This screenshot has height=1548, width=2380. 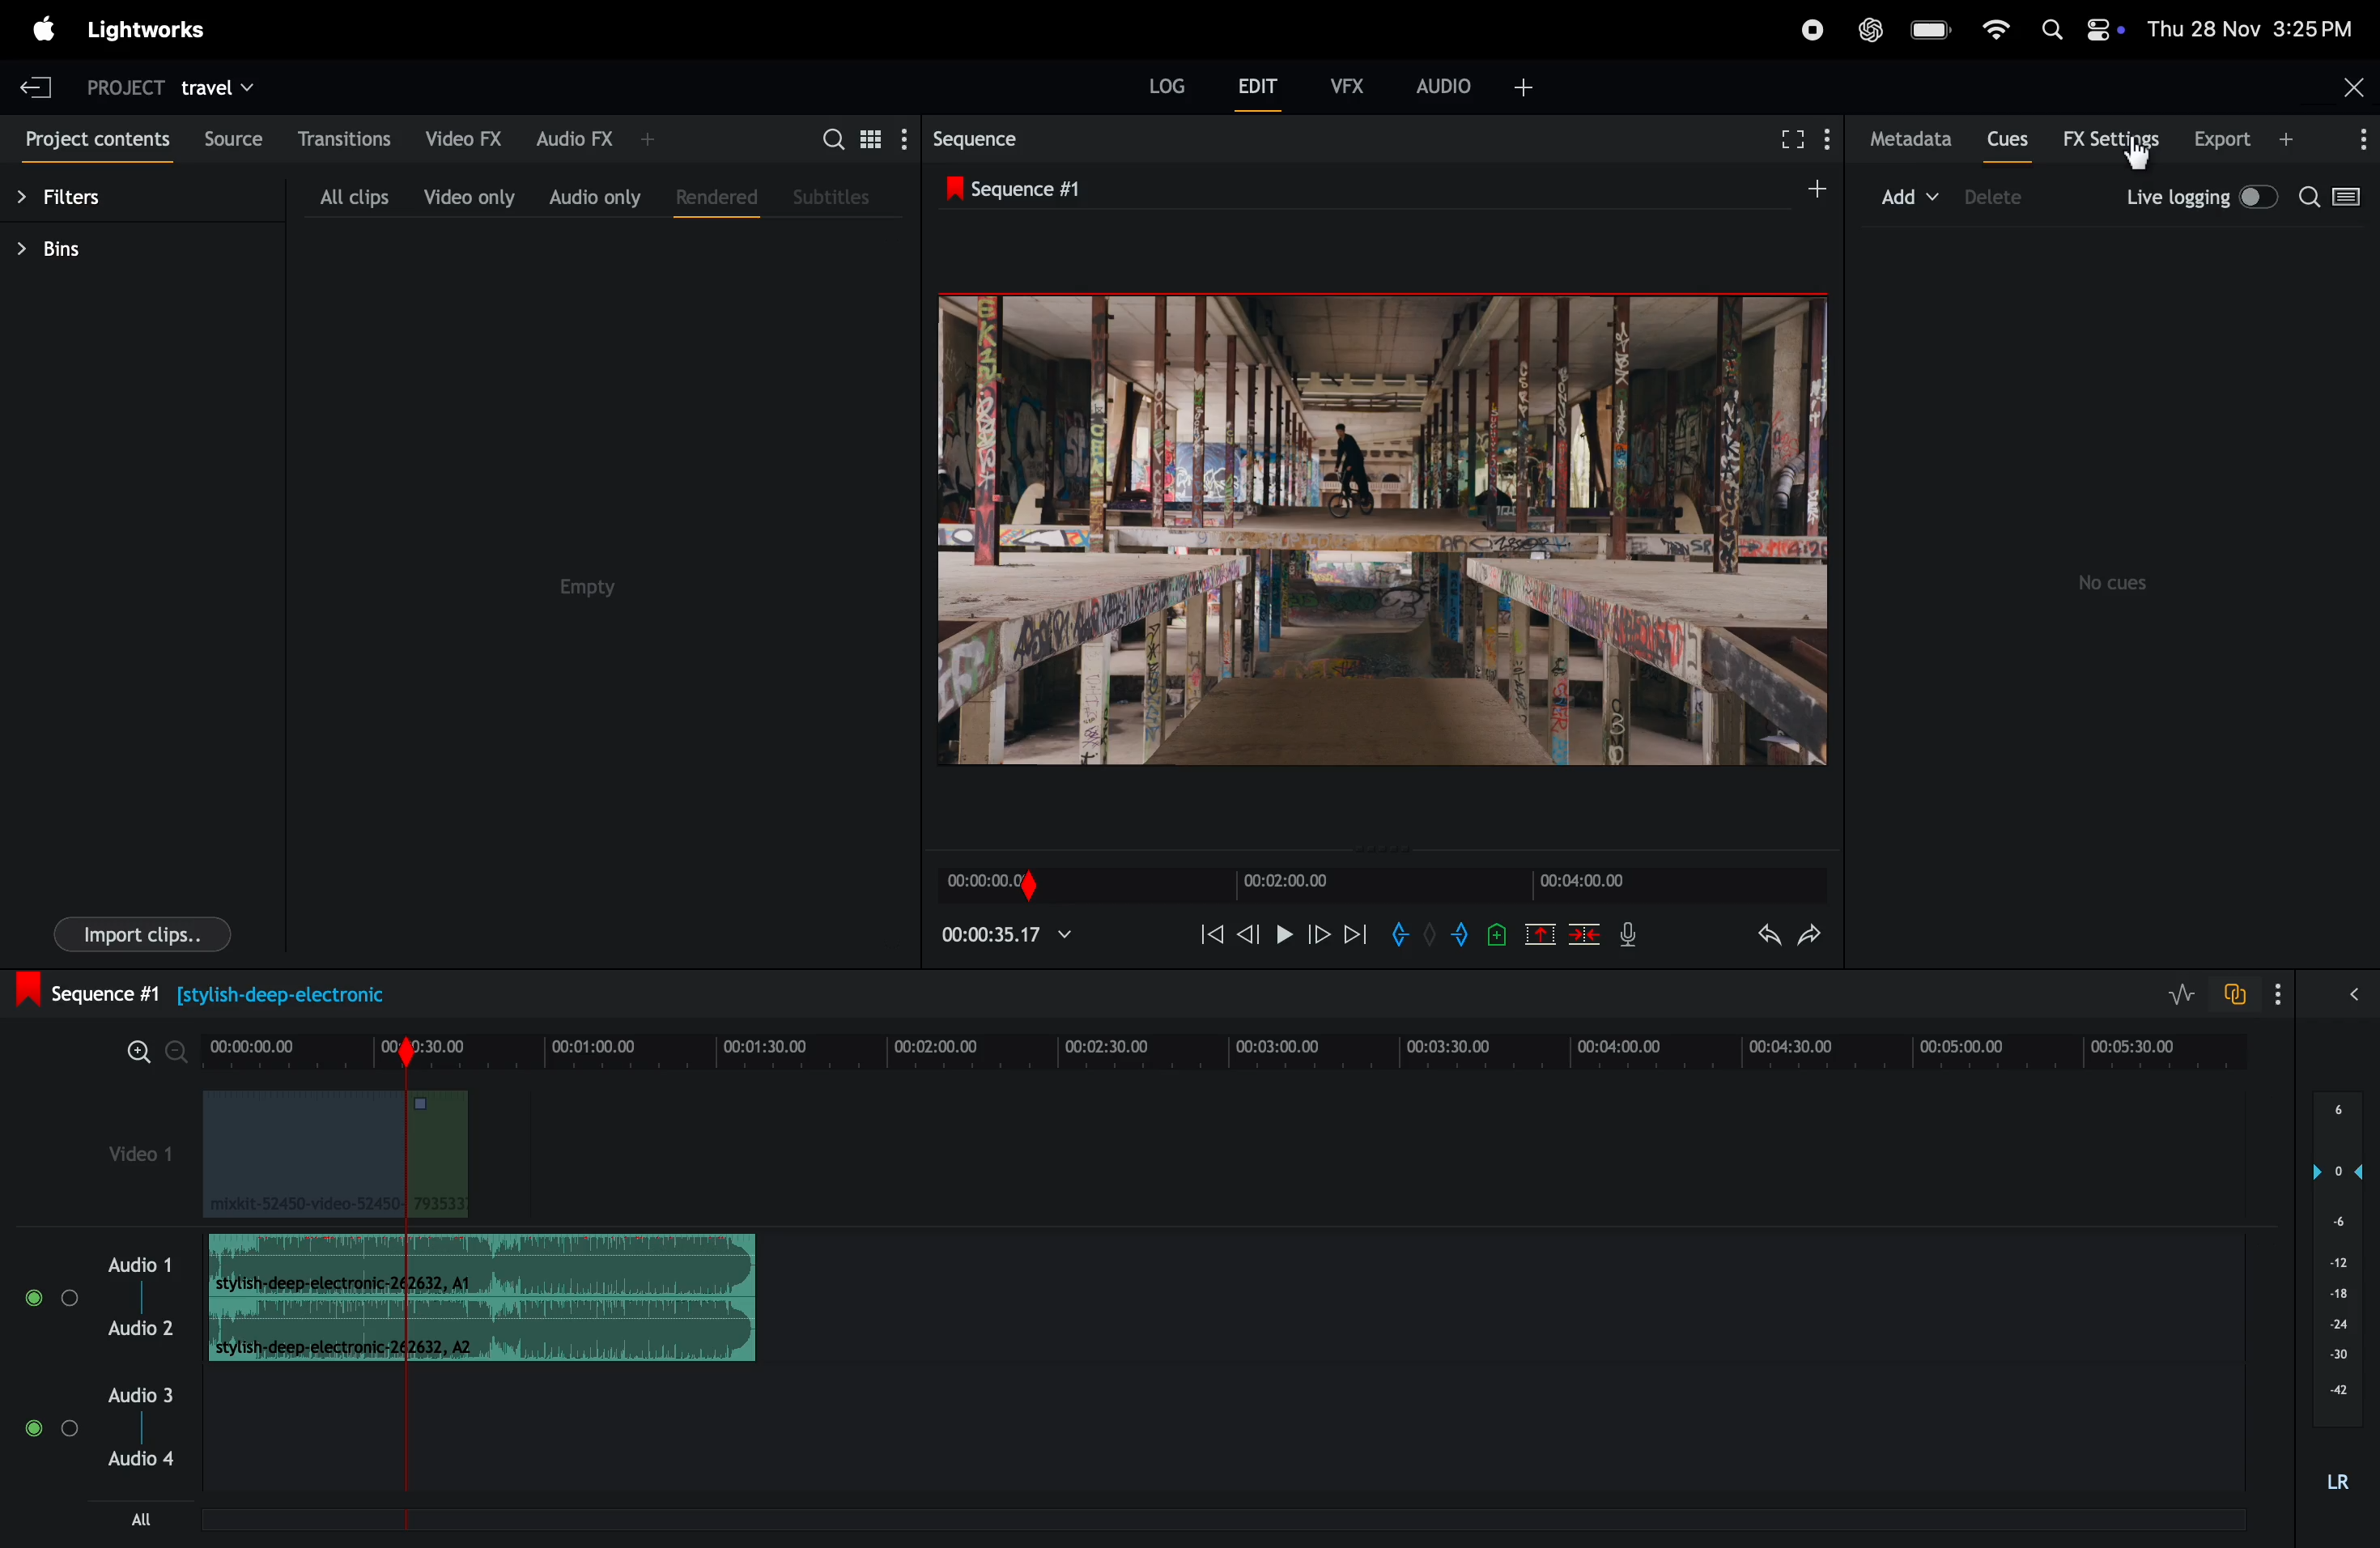 I want to click on add, so click(x=1881, y=200).